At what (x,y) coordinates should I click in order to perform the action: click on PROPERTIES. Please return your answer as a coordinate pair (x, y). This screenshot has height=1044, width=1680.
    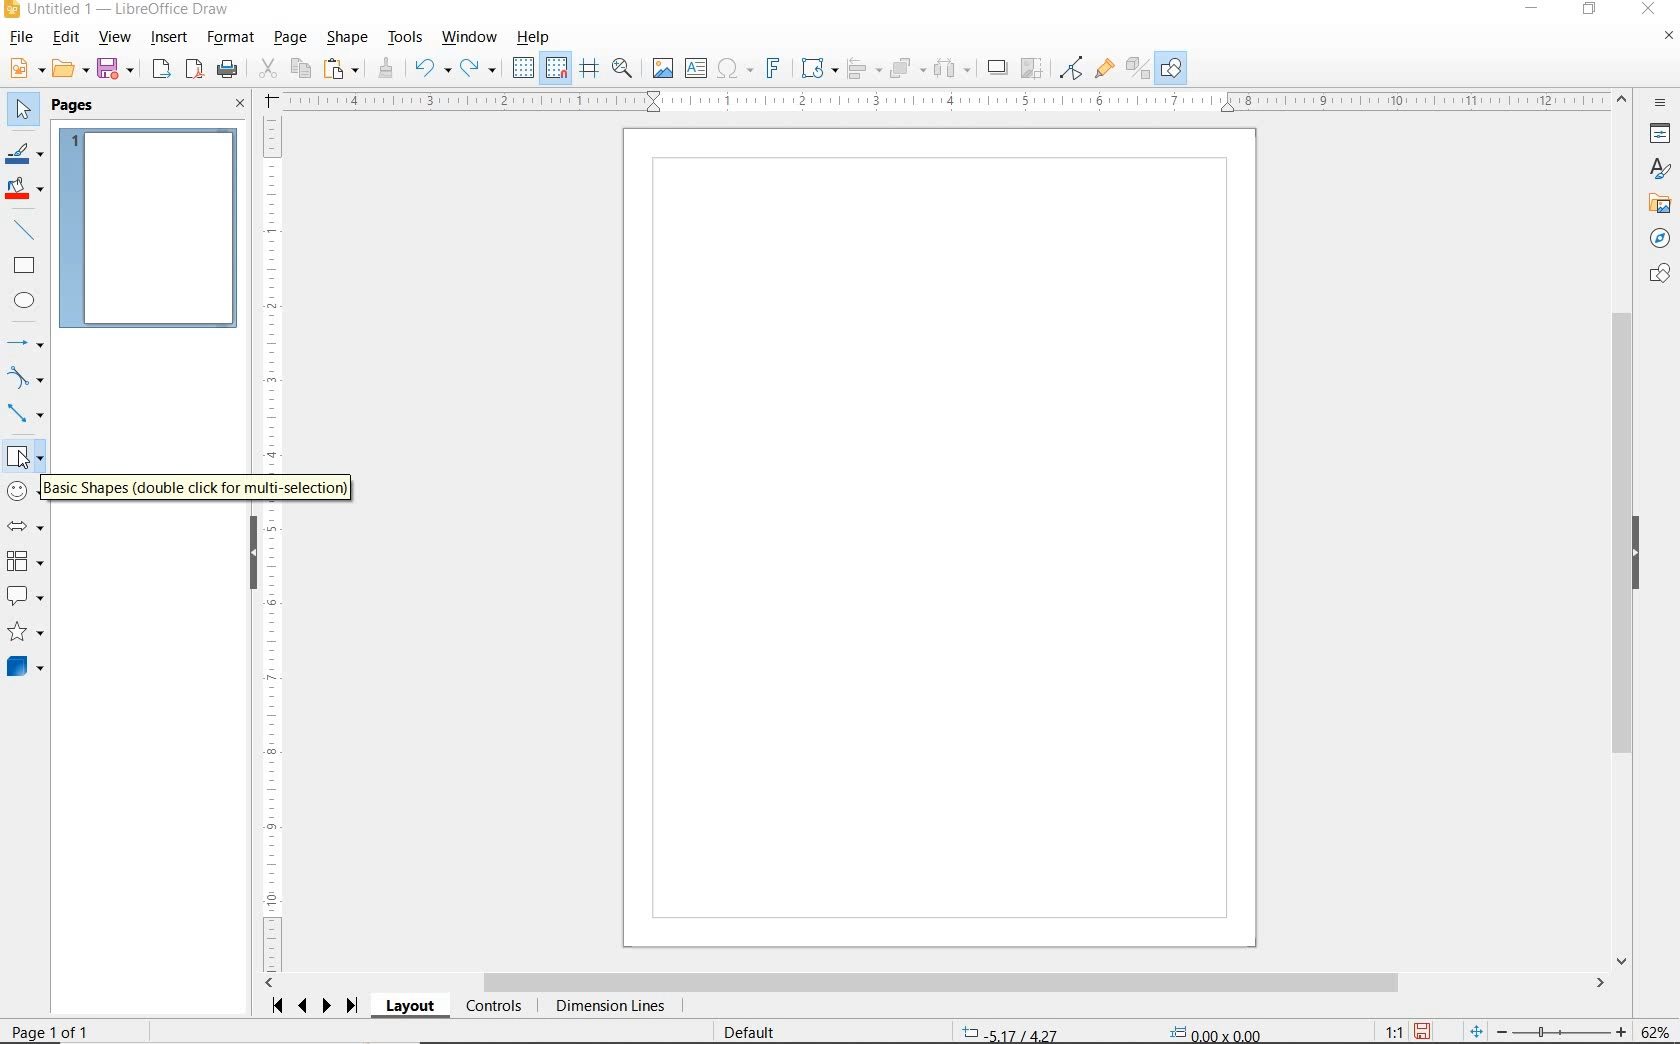
    Looking at the image, I should click on (1657, 136).